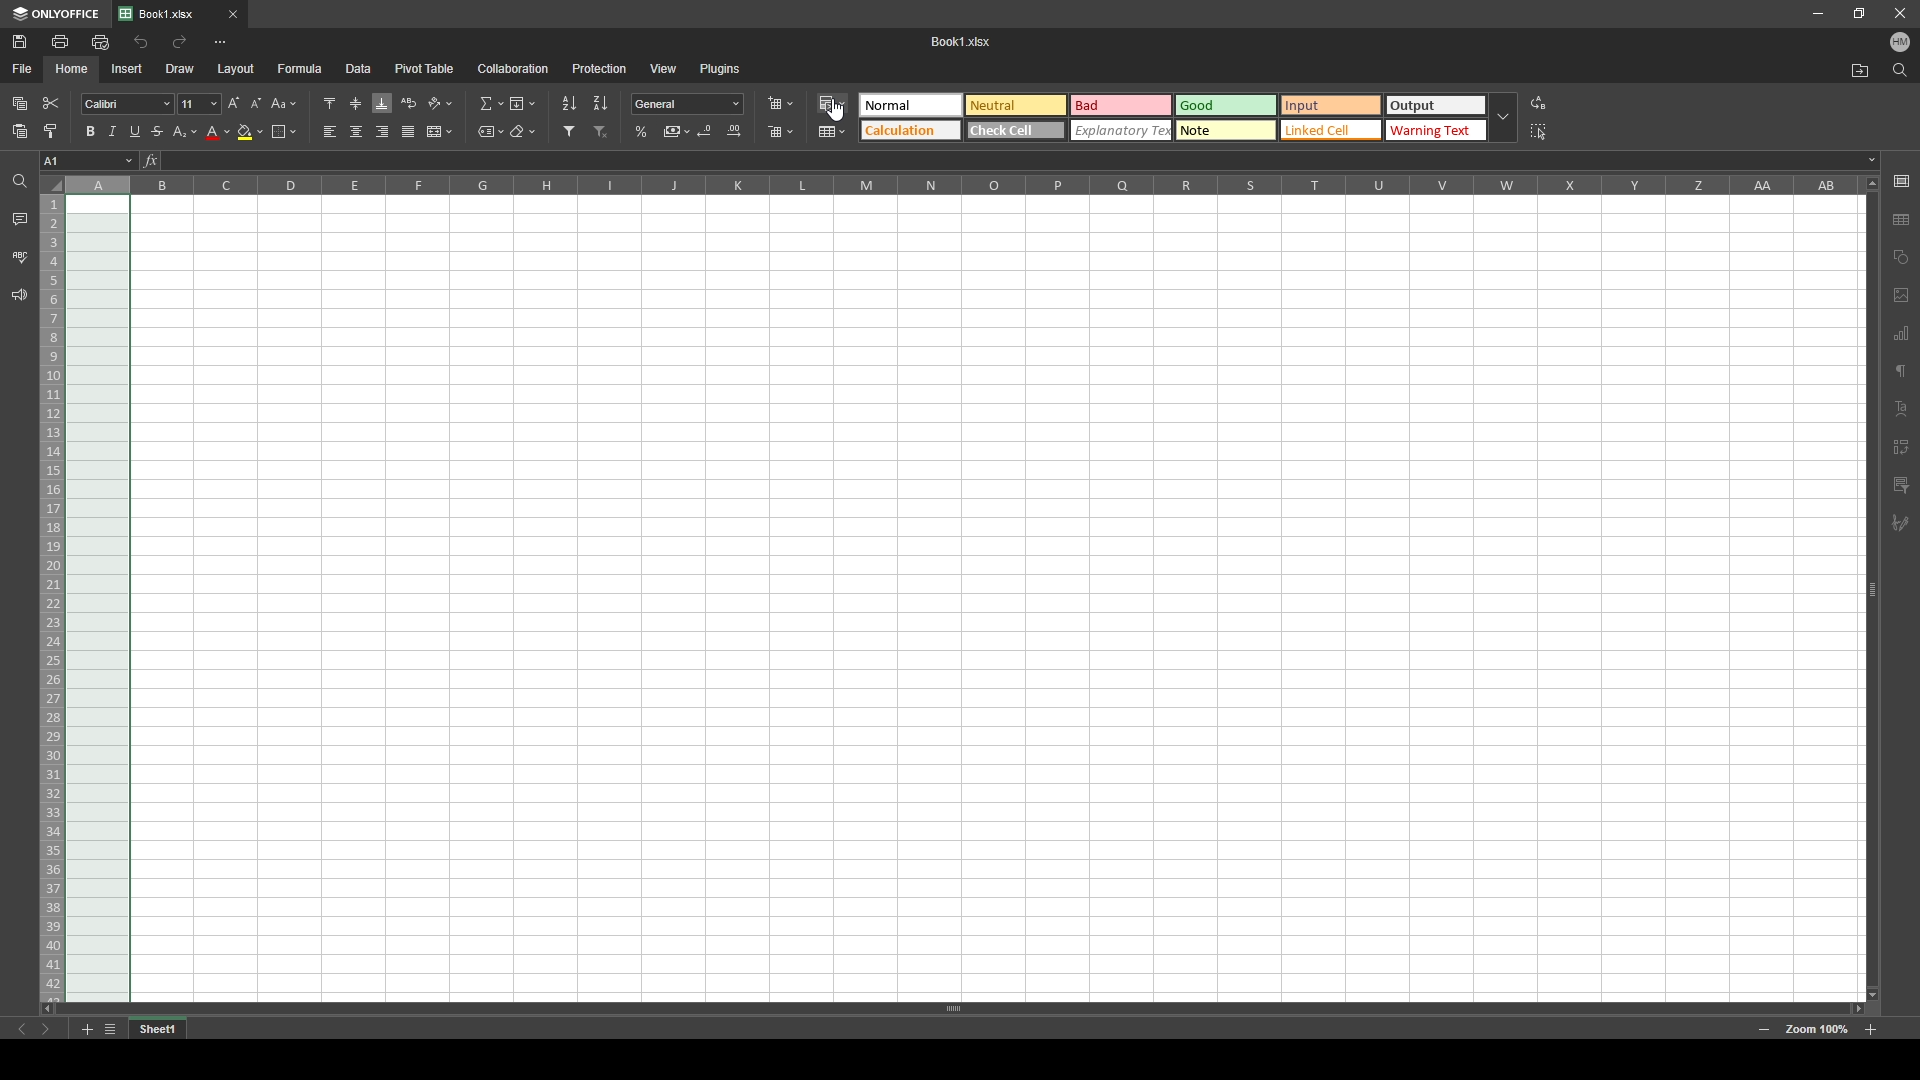 The width and height of the screenshot is (1920, 1080). I want to click on sort ascending, so click(569, 103).